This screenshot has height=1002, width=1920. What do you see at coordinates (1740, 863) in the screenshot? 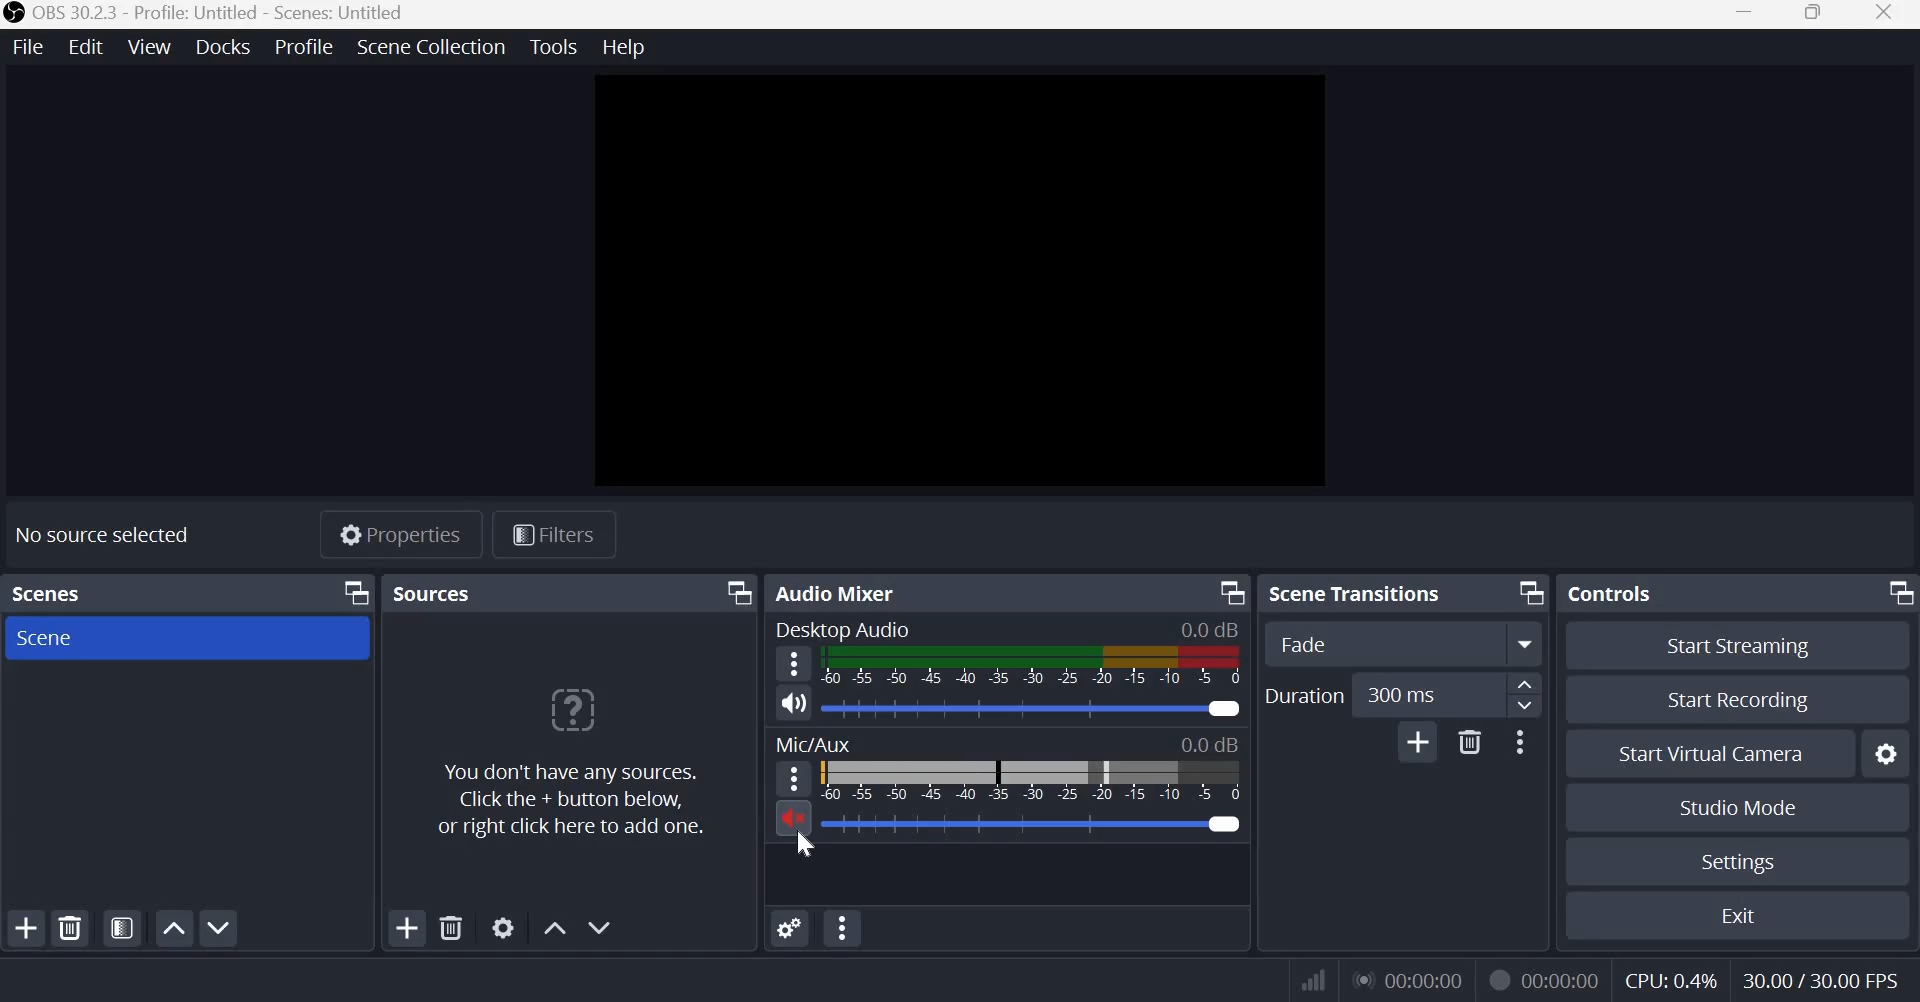
I see `Settings` at bounding box center [1740, 863].